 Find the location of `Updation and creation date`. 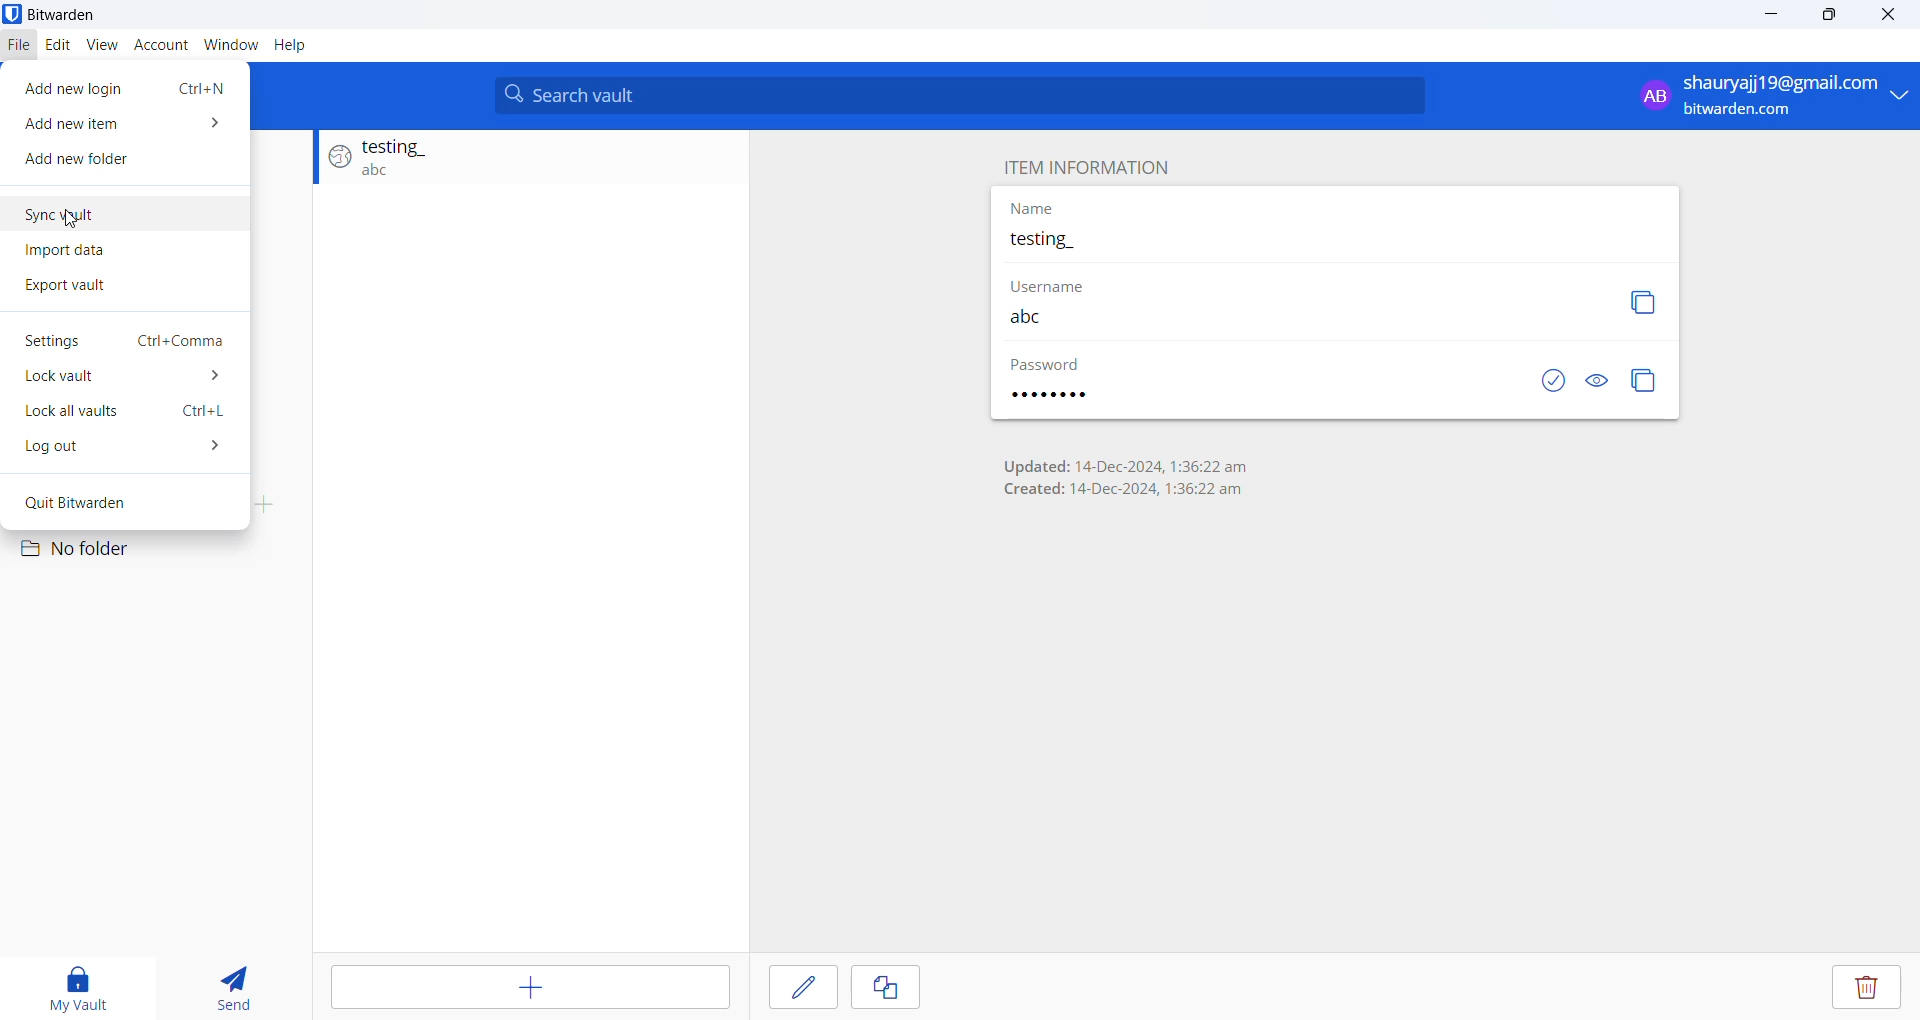

Updation and creation date is located at coordinates (1124, 474).